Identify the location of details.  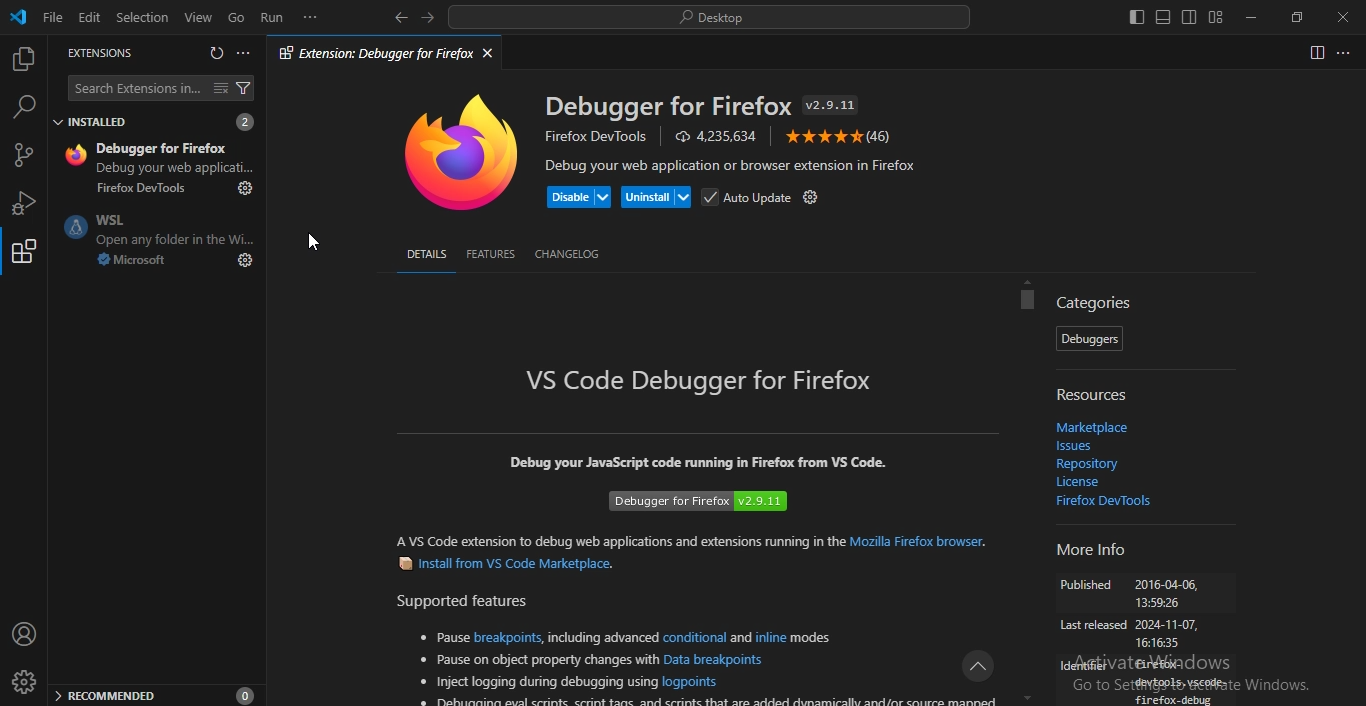
(423, 257).